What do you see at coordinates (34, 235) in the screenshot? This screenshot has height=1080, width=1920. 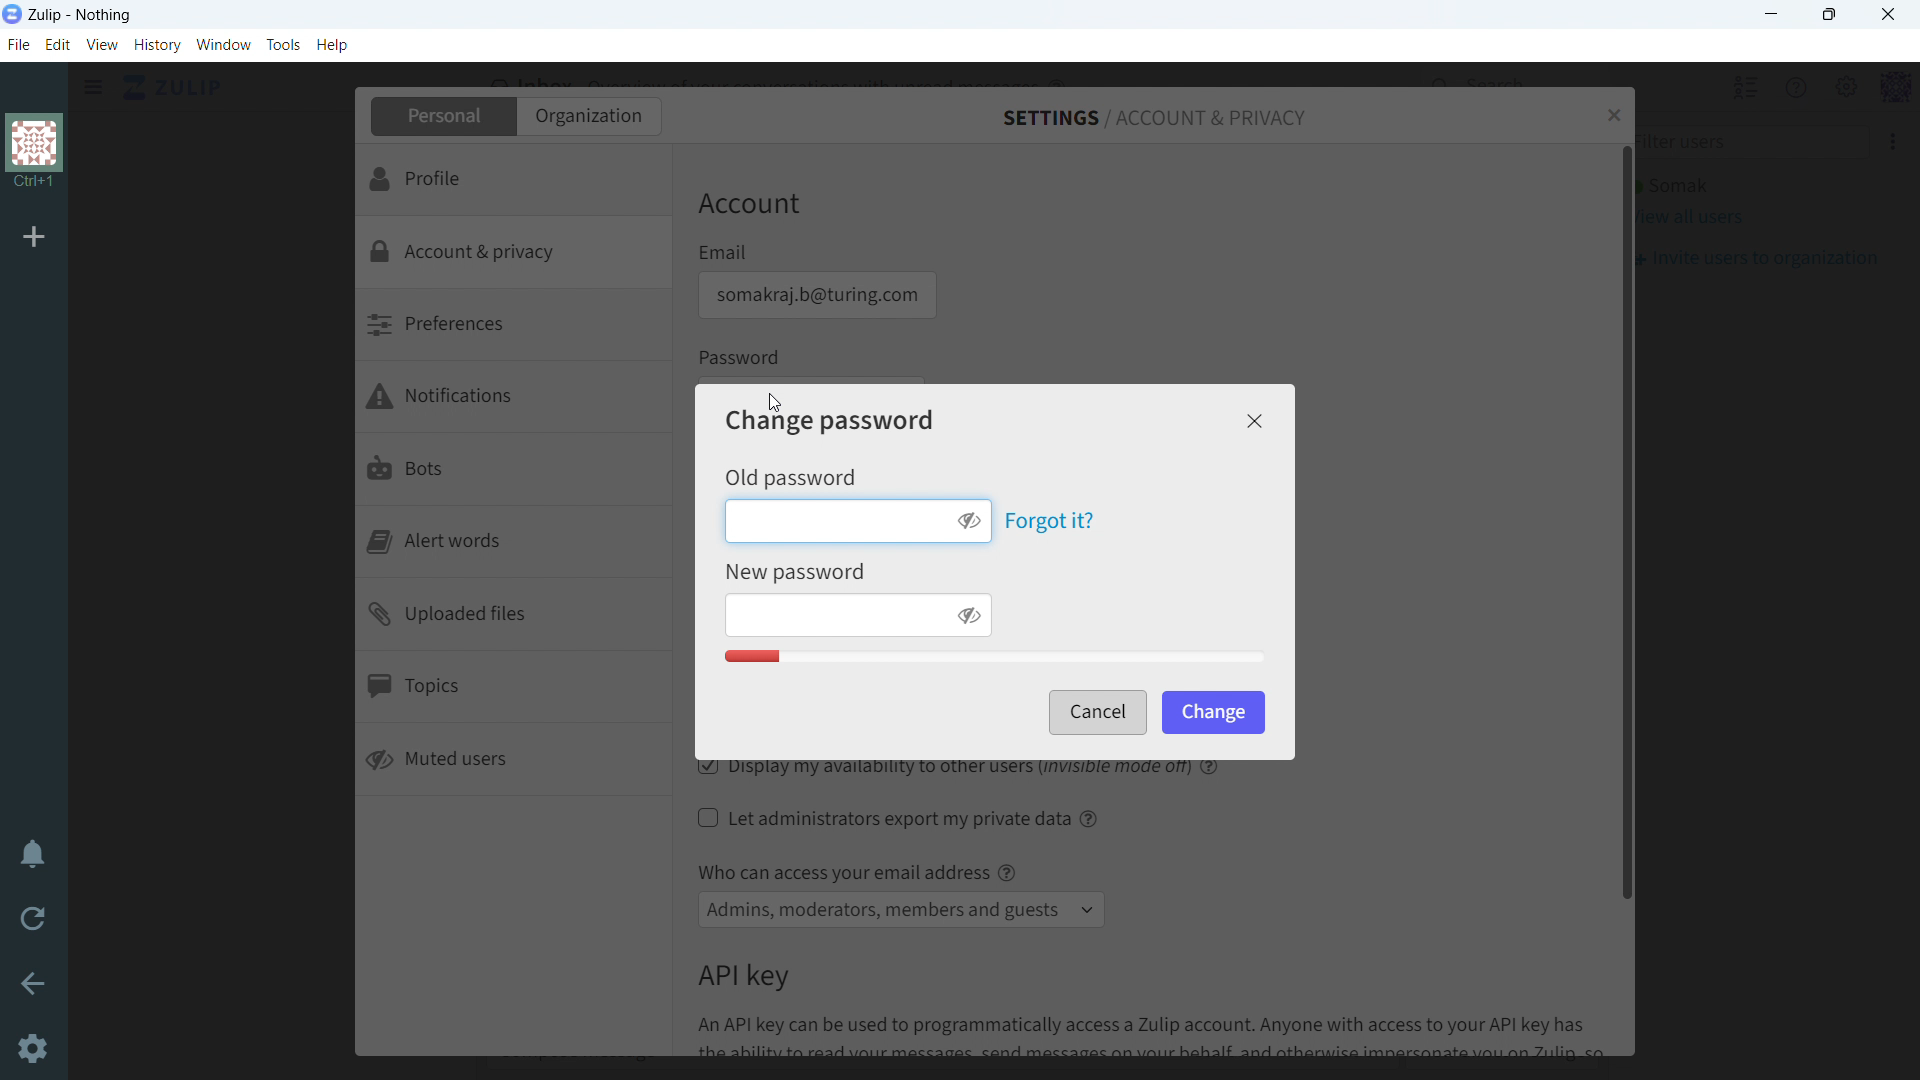 I see `add organization` at bounding box center [34, 235].